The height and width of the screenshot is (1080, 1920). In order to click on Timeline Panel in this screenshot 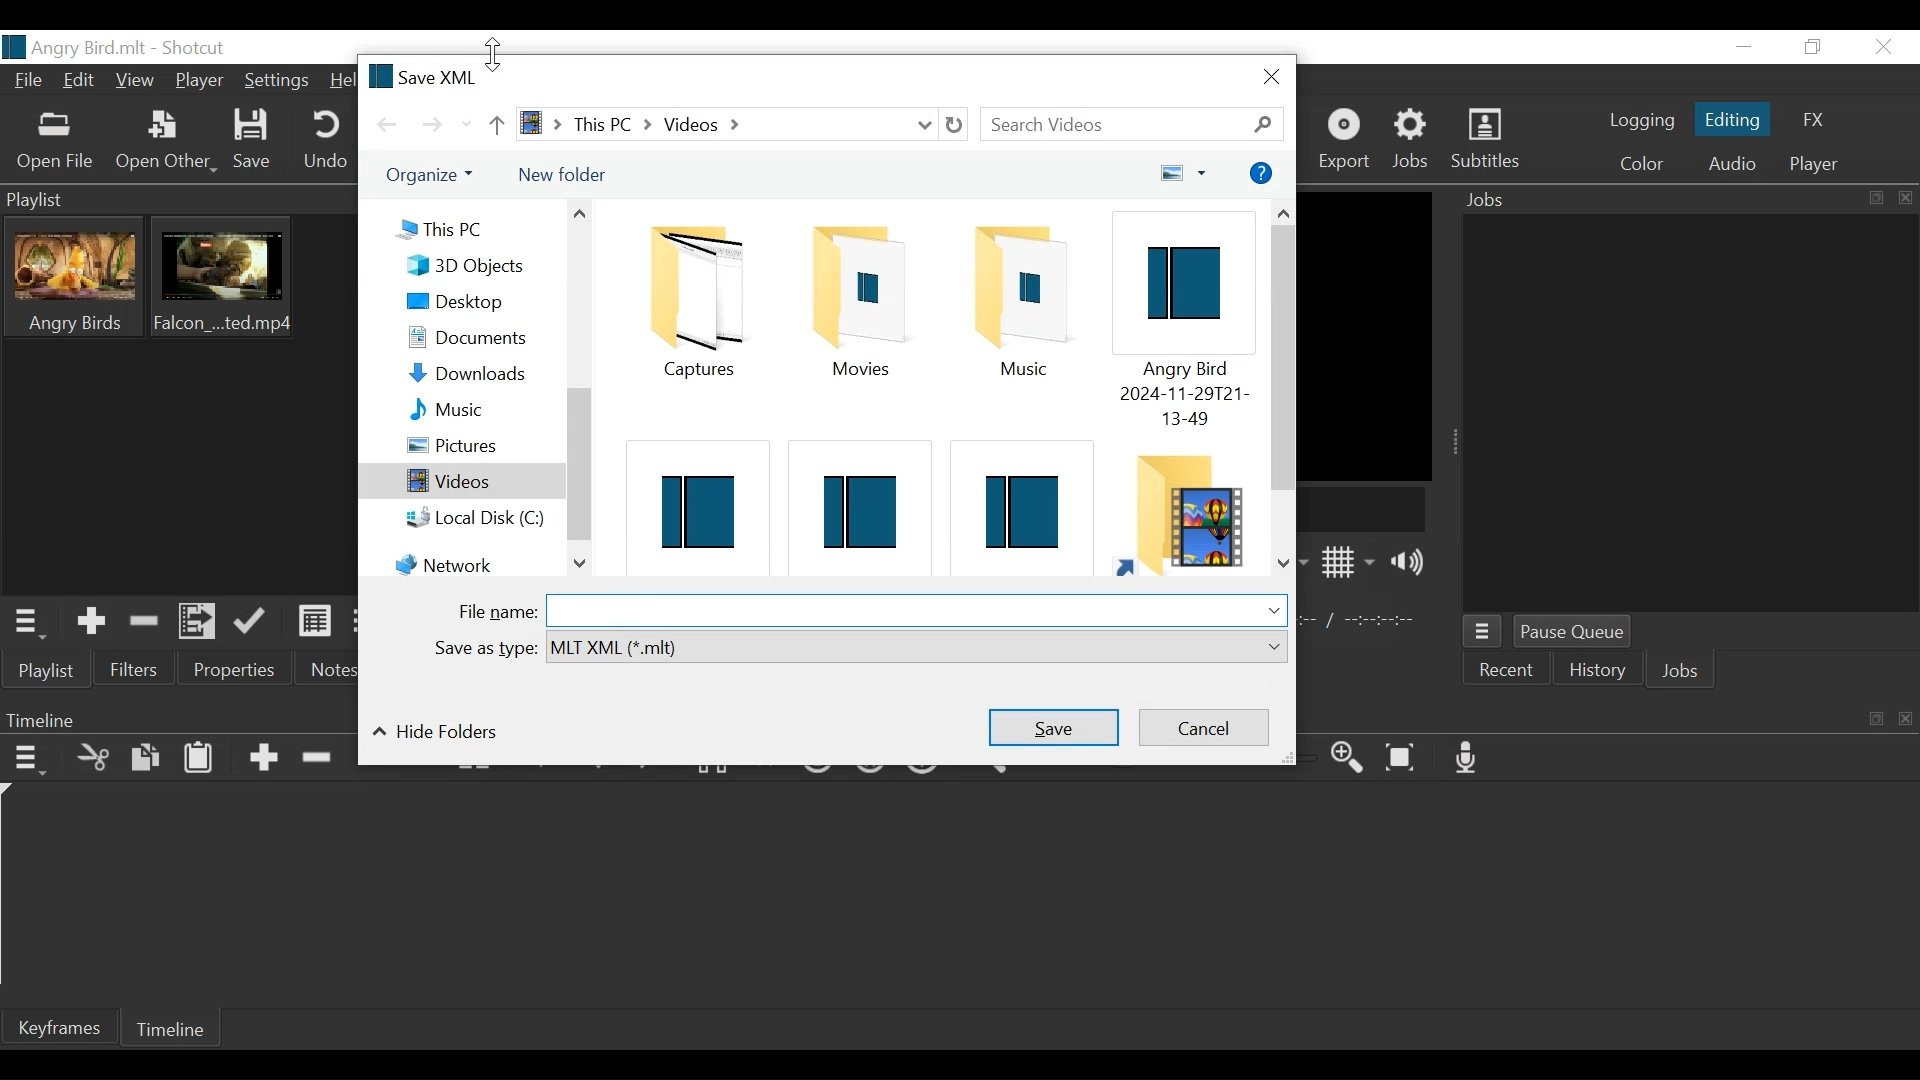, I will do `click(176, 717)`.